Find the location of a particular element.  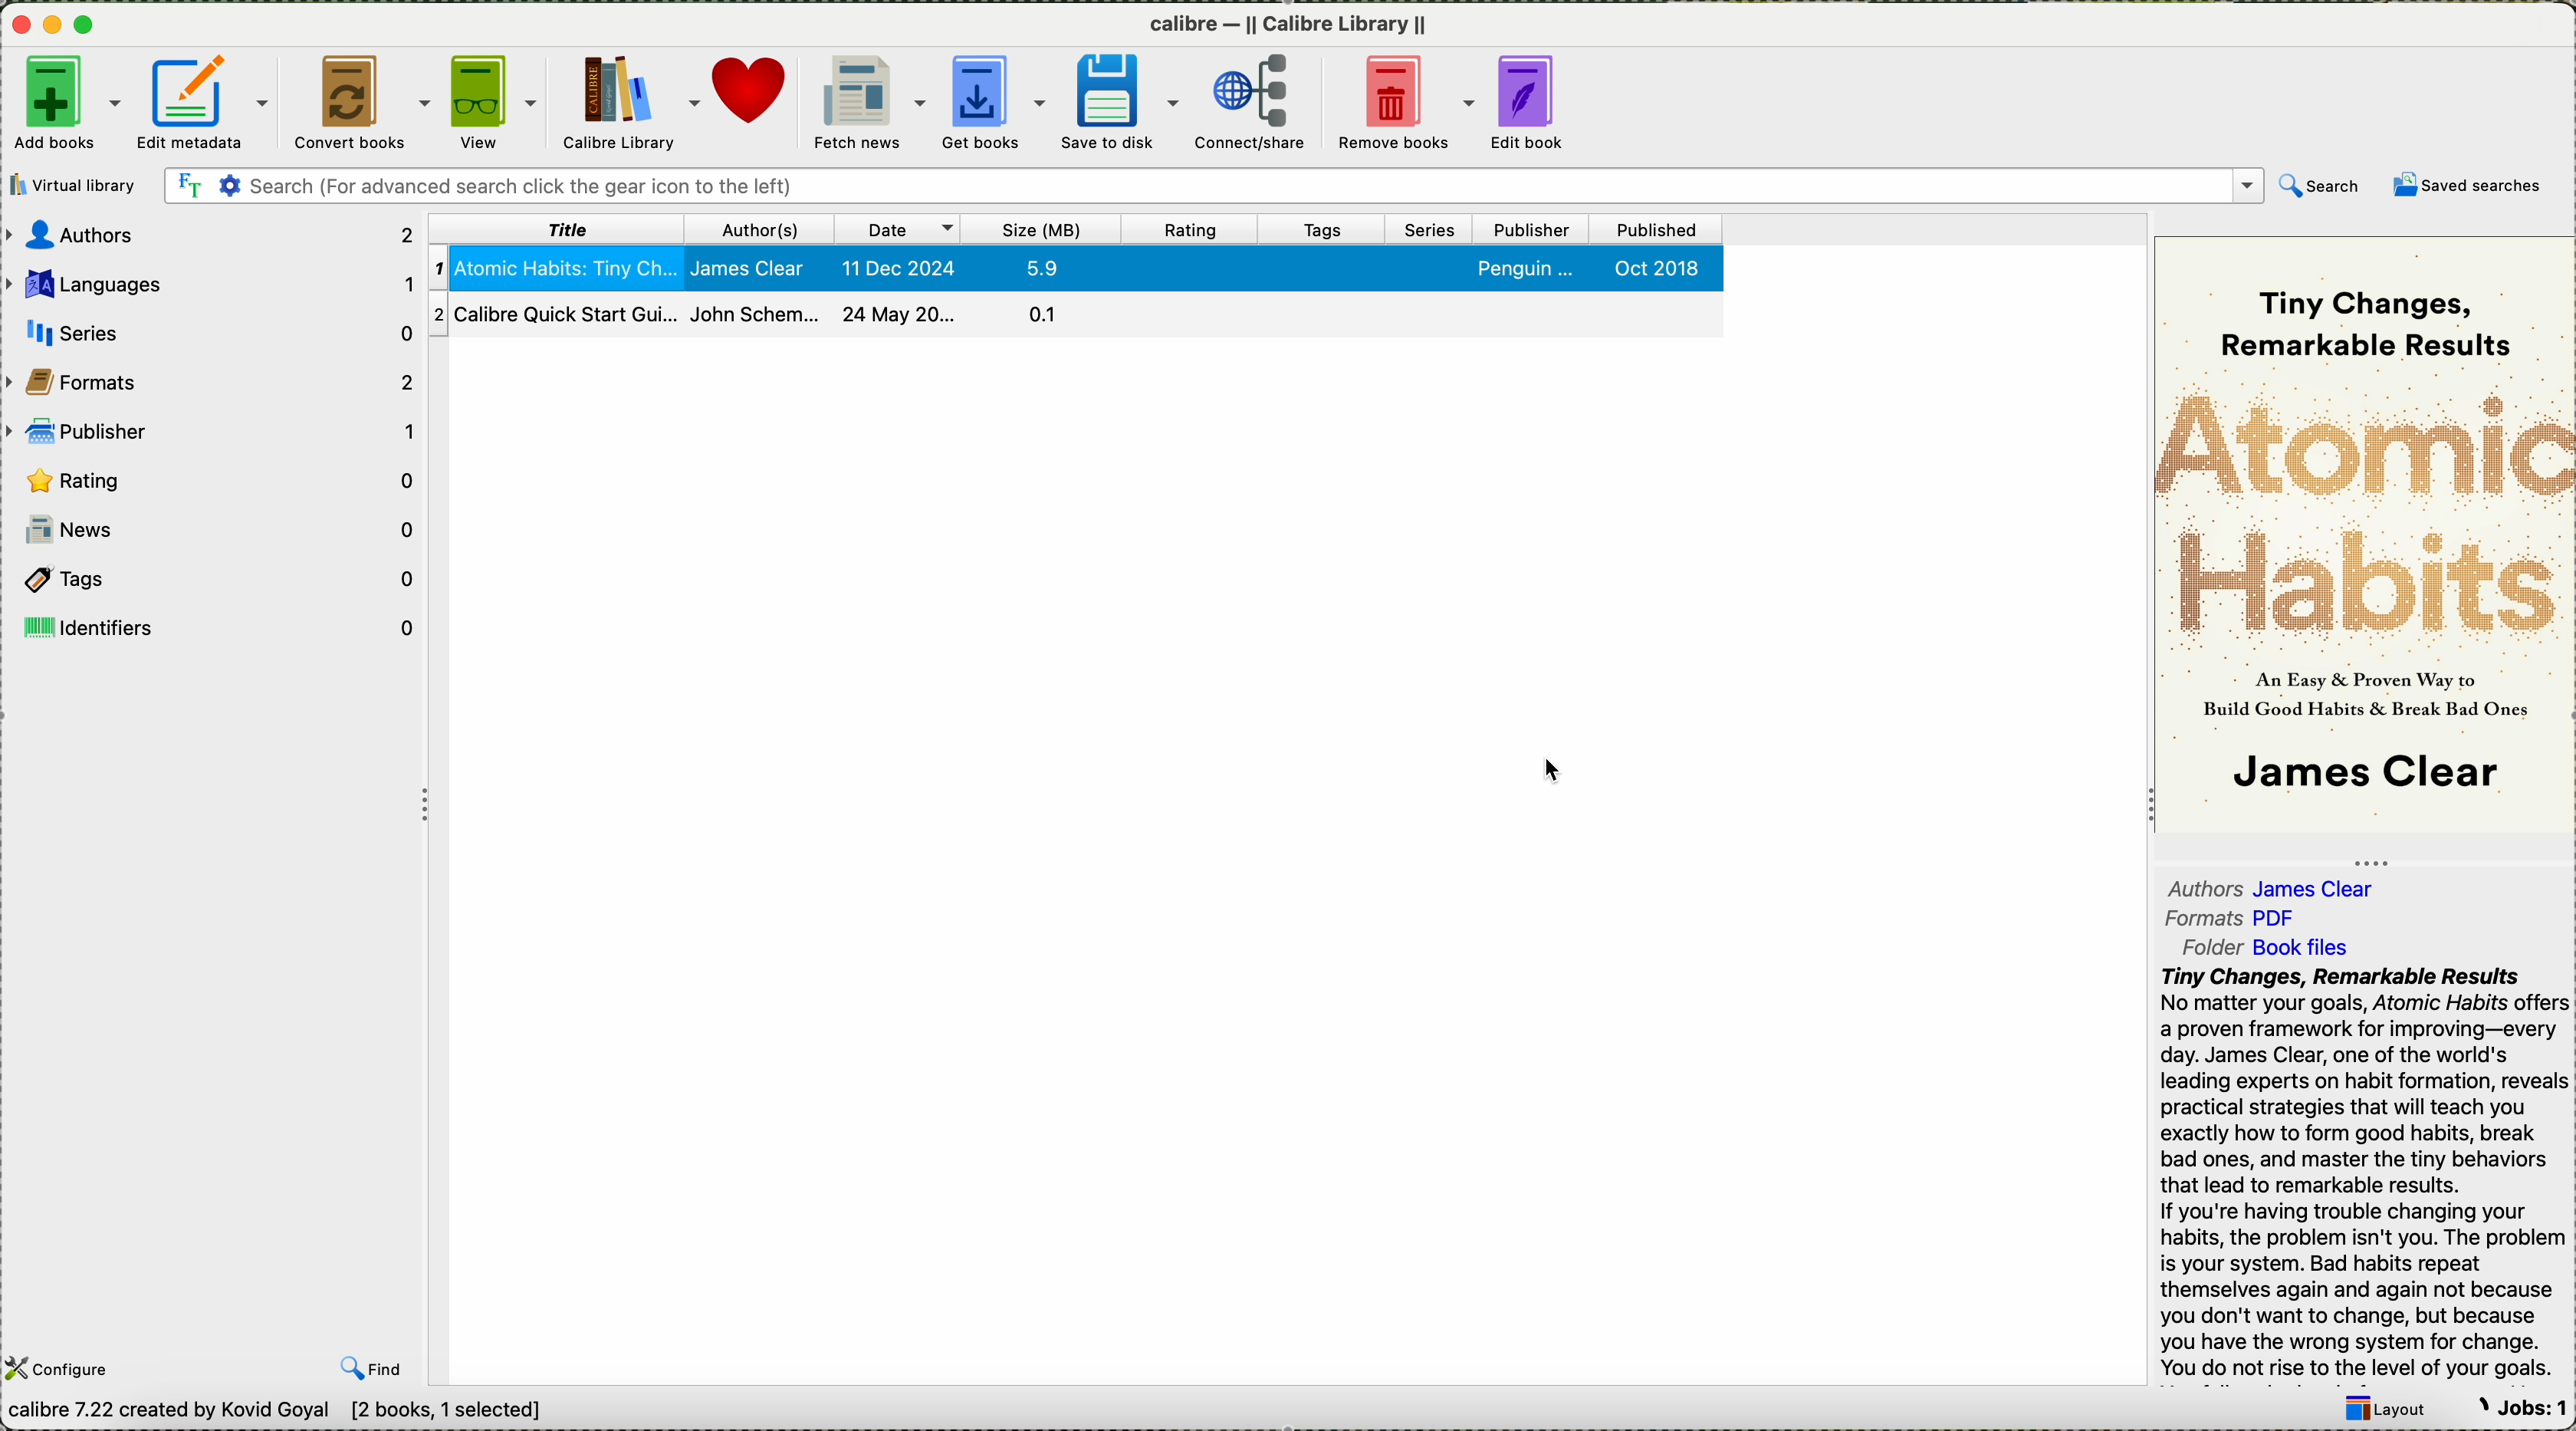

summary is located at coordinates (2365, 1172).